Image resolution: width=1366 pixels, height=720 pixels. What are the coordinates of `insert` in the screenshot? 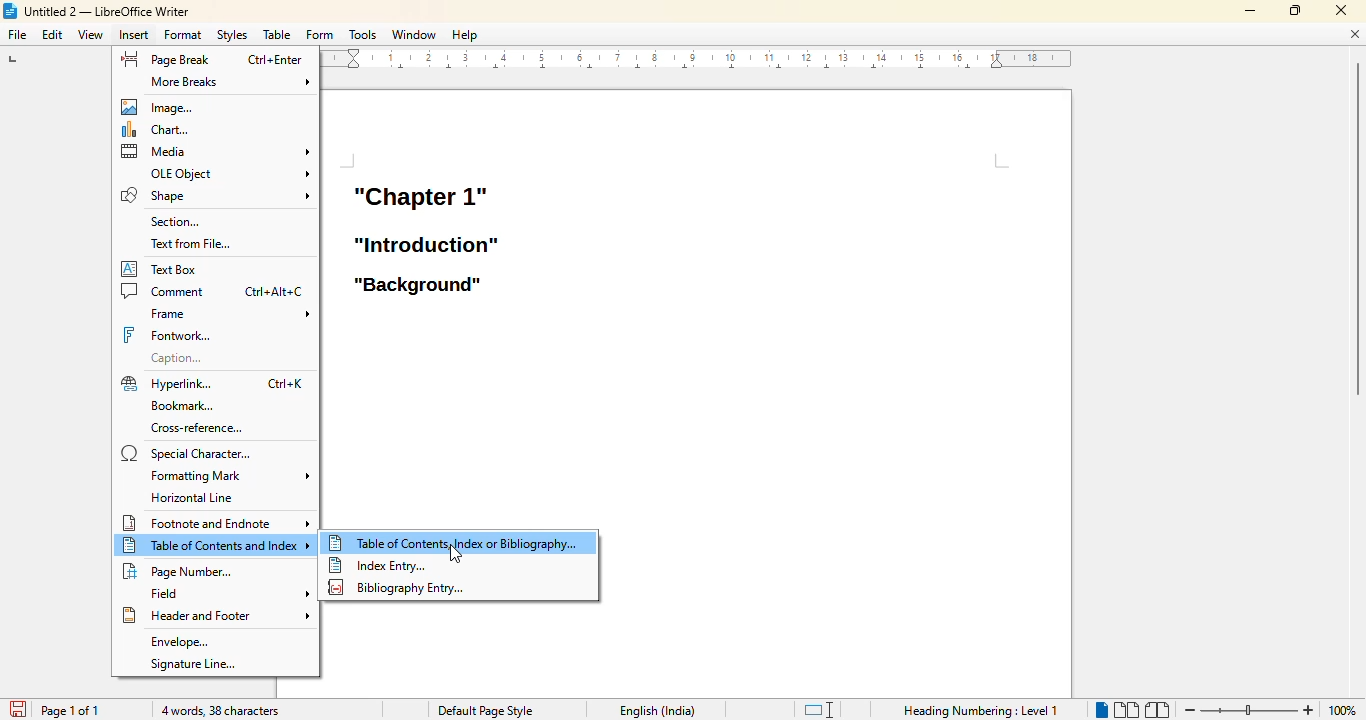 It's located at (134, 34).